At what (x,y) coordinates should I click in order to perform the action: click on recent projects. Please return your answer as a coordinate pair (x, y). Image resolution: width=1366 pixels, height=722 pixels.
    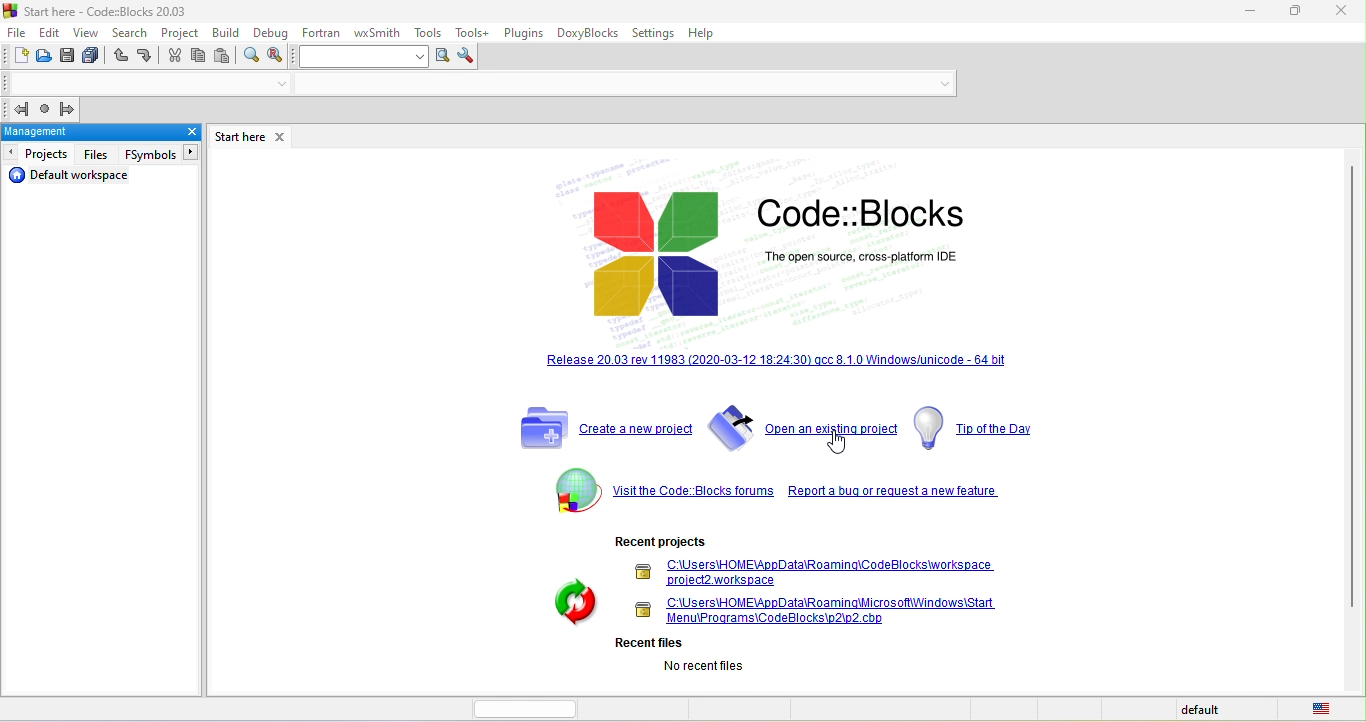
    Looking at the image, I should click on (663, 540).